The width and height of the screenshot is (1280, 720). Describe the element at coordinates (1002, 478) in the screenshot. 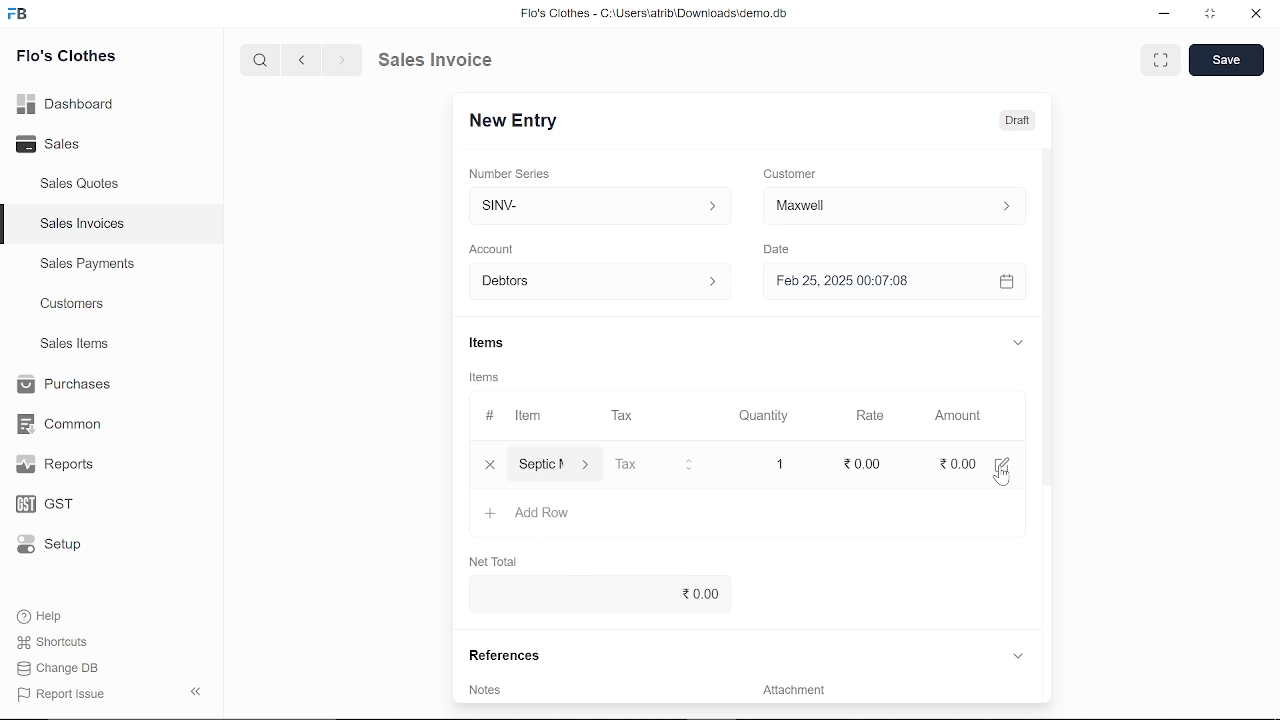

I see `cursor` at that location.